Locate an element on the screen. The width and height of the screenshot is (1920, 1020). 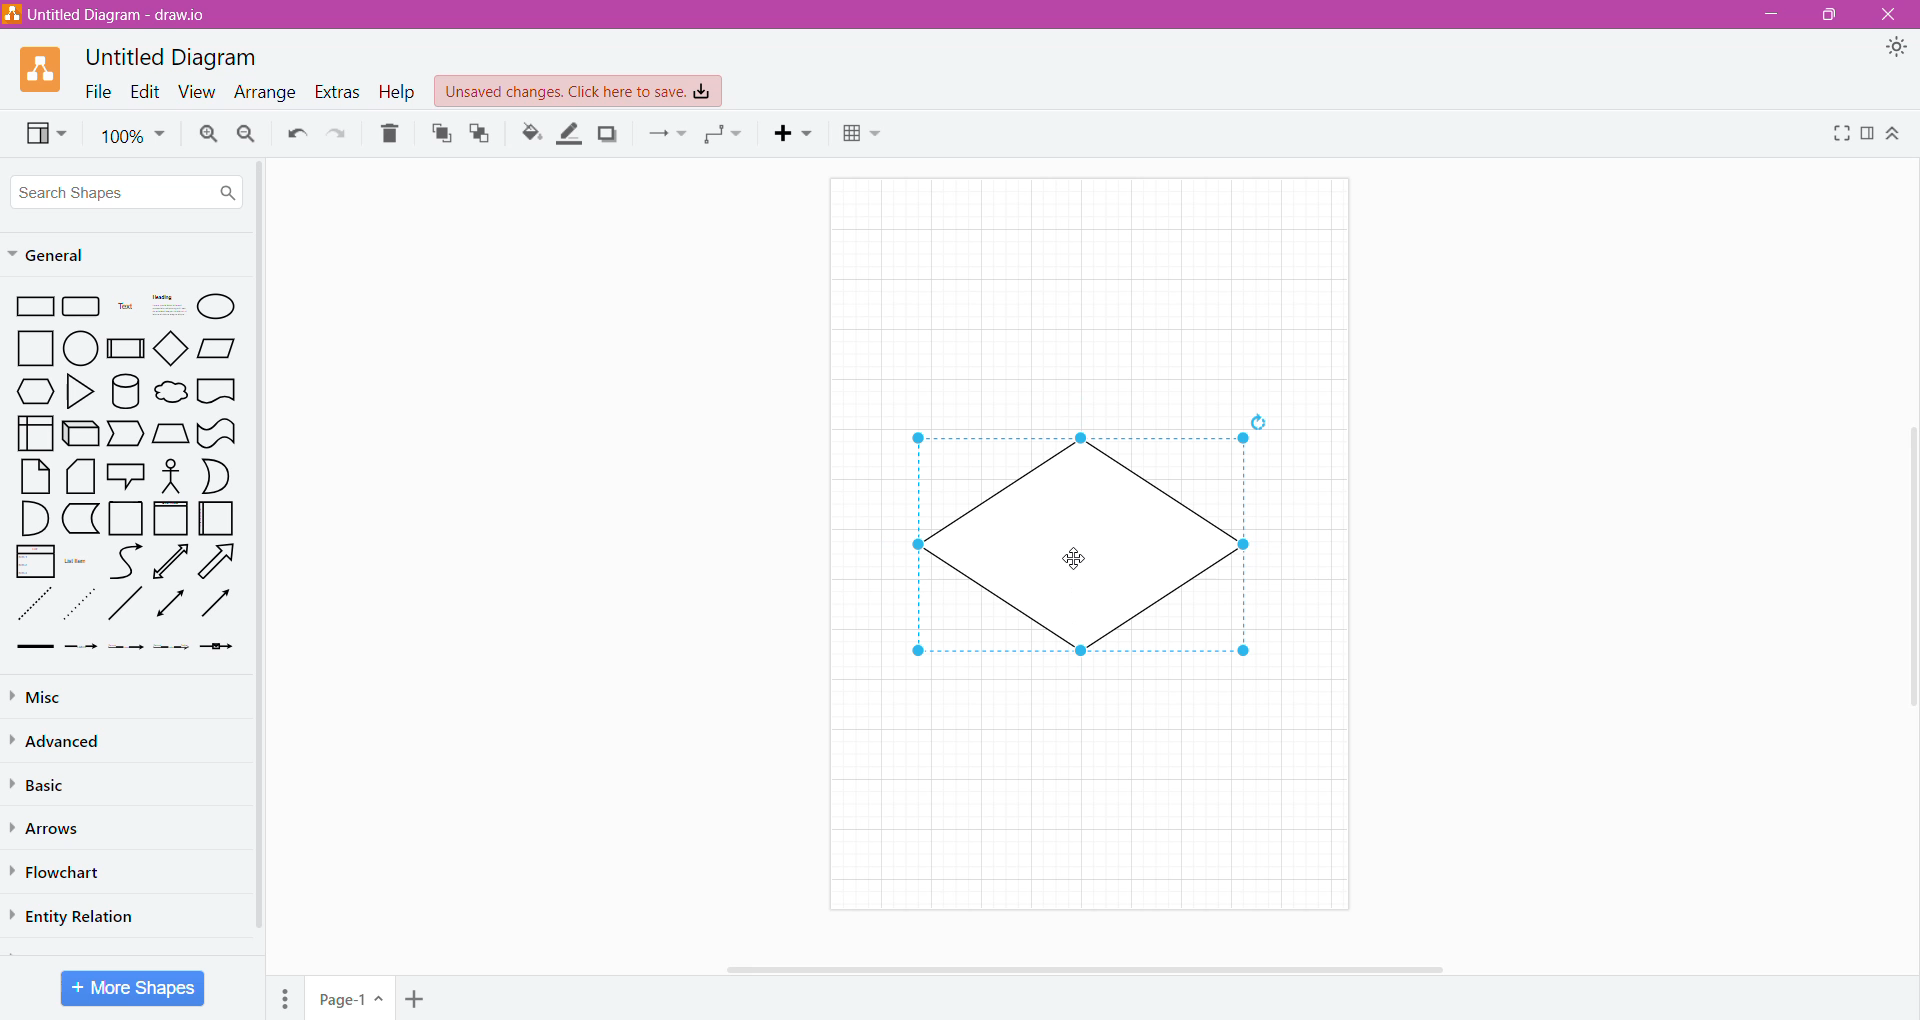
Untitled Diagram is located at coordinates (176, 56).